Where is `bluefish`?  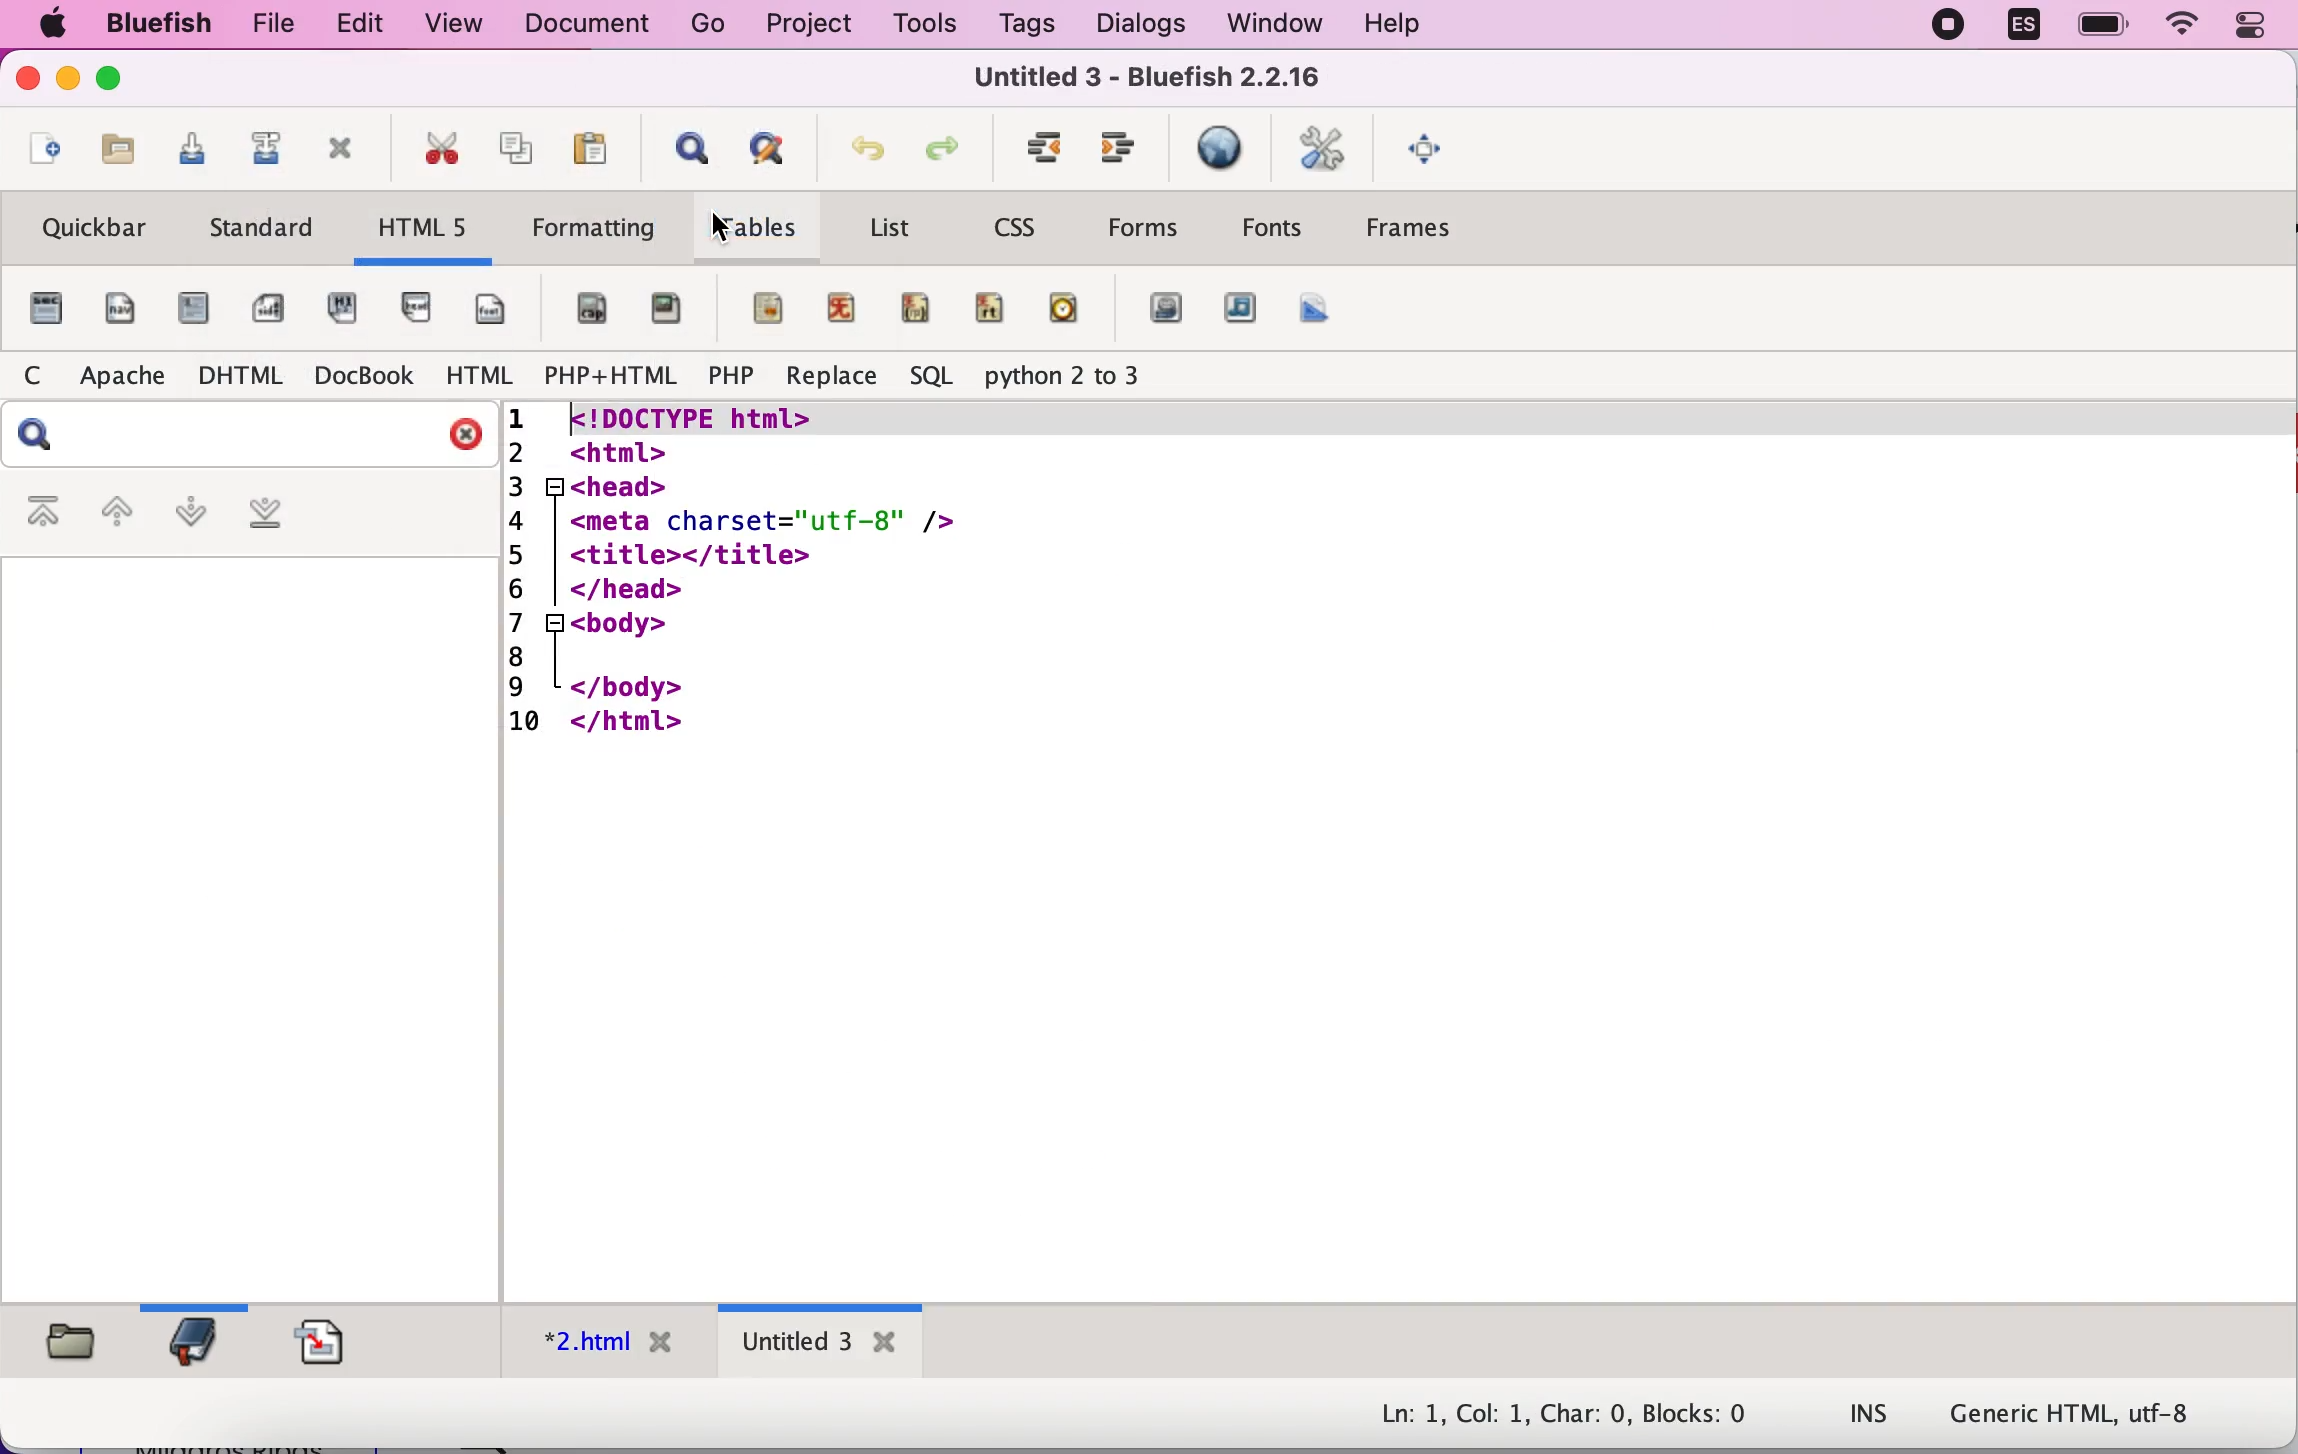 bluefish is located at coordinates (151, 26).